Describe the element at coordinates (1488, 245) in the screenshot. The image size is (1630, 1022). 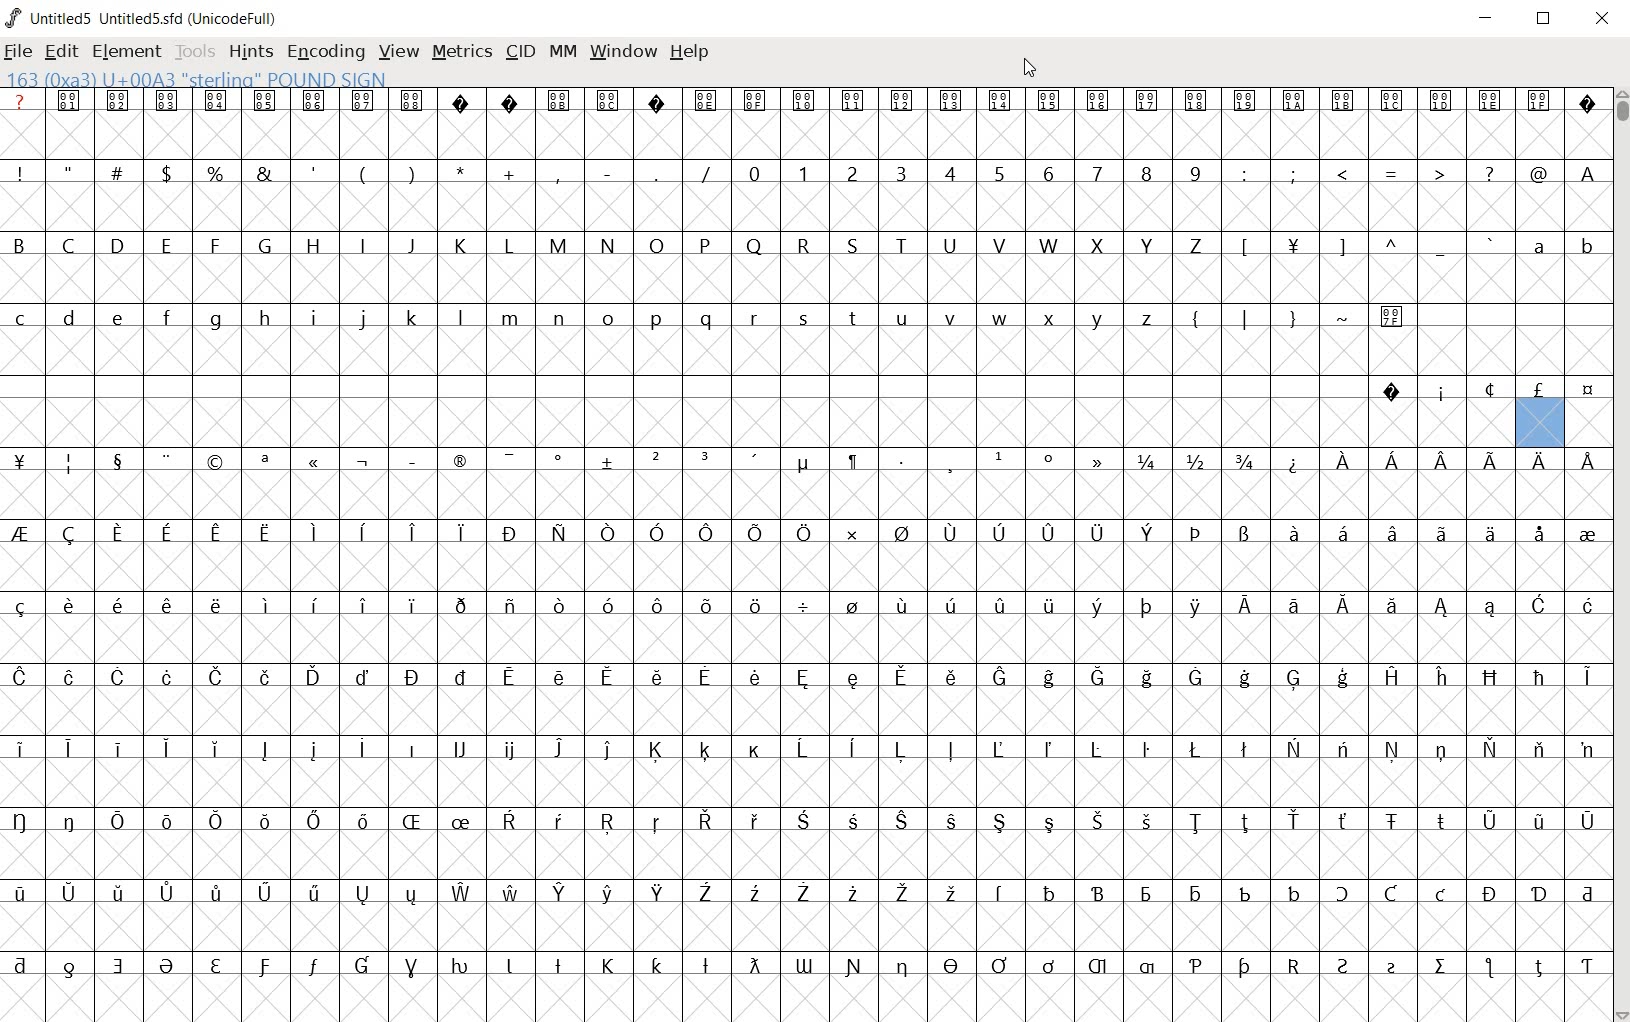
I see ``` at that location.